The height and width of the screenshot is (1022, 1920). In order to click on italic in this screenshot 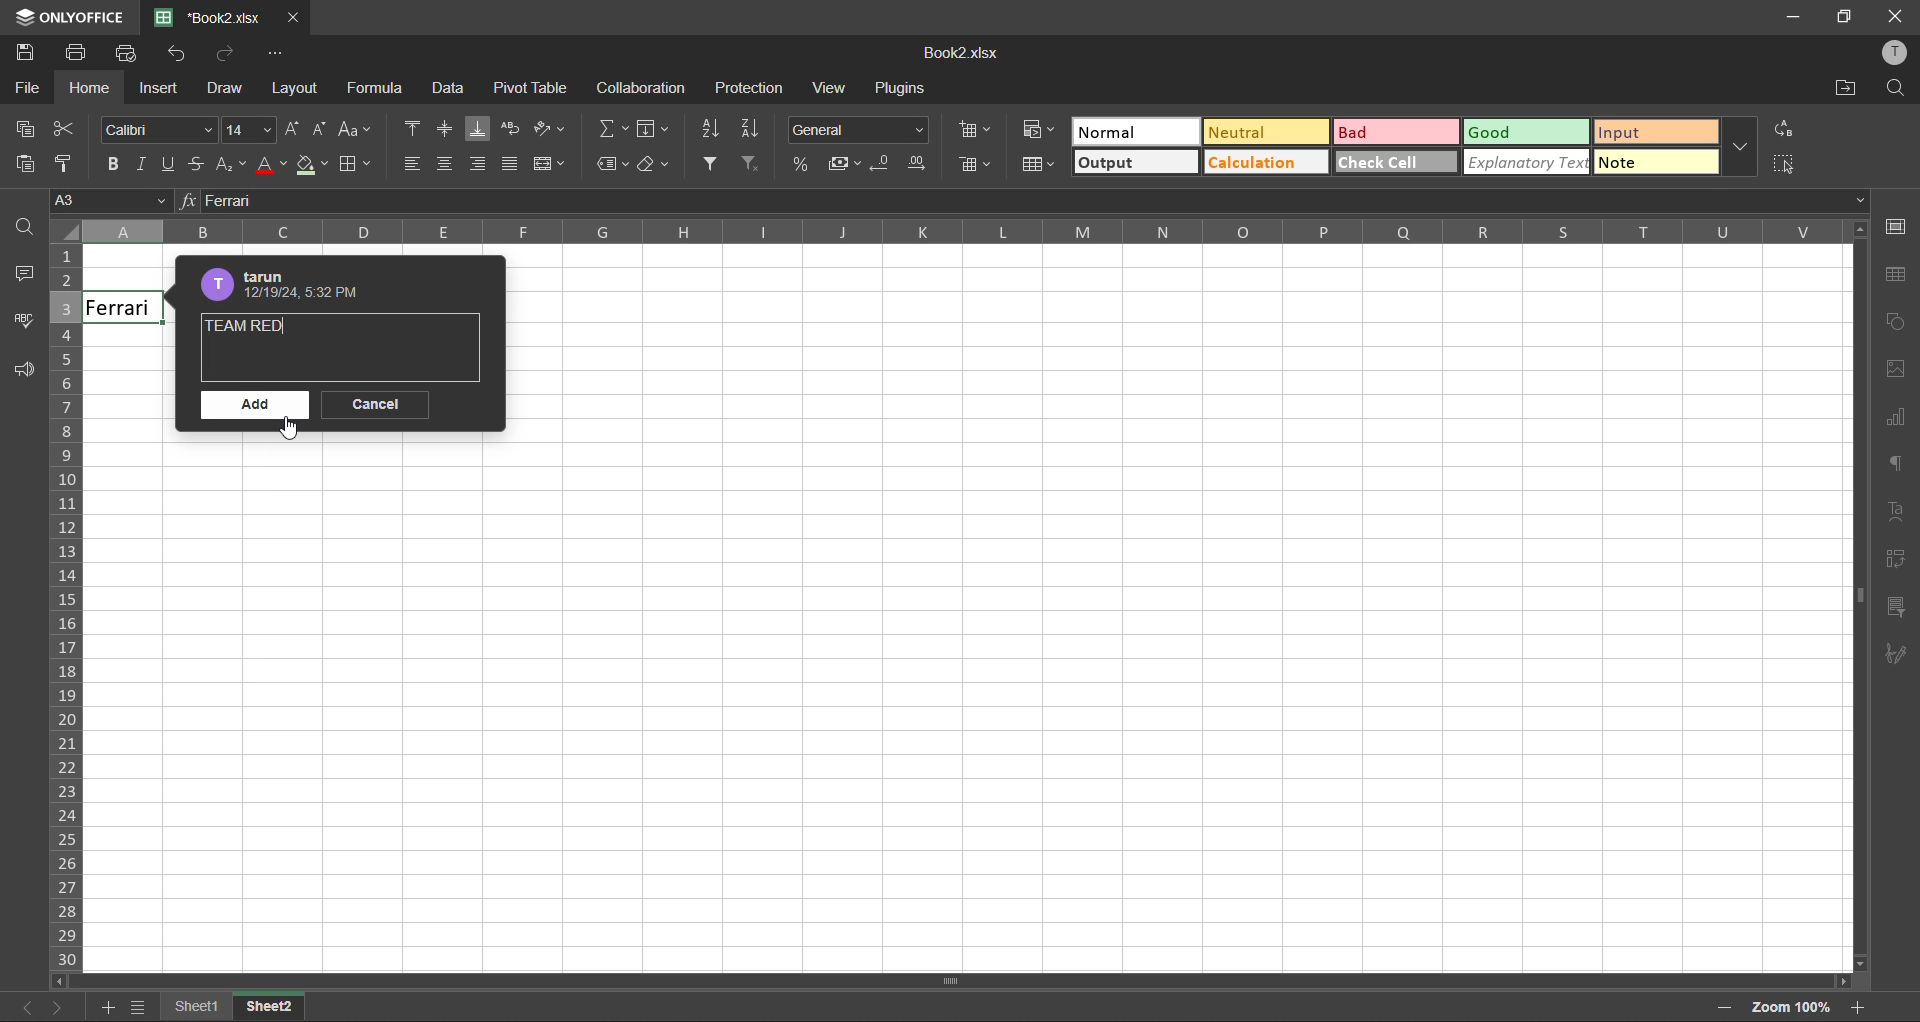, I will do `click(141, 164)`.